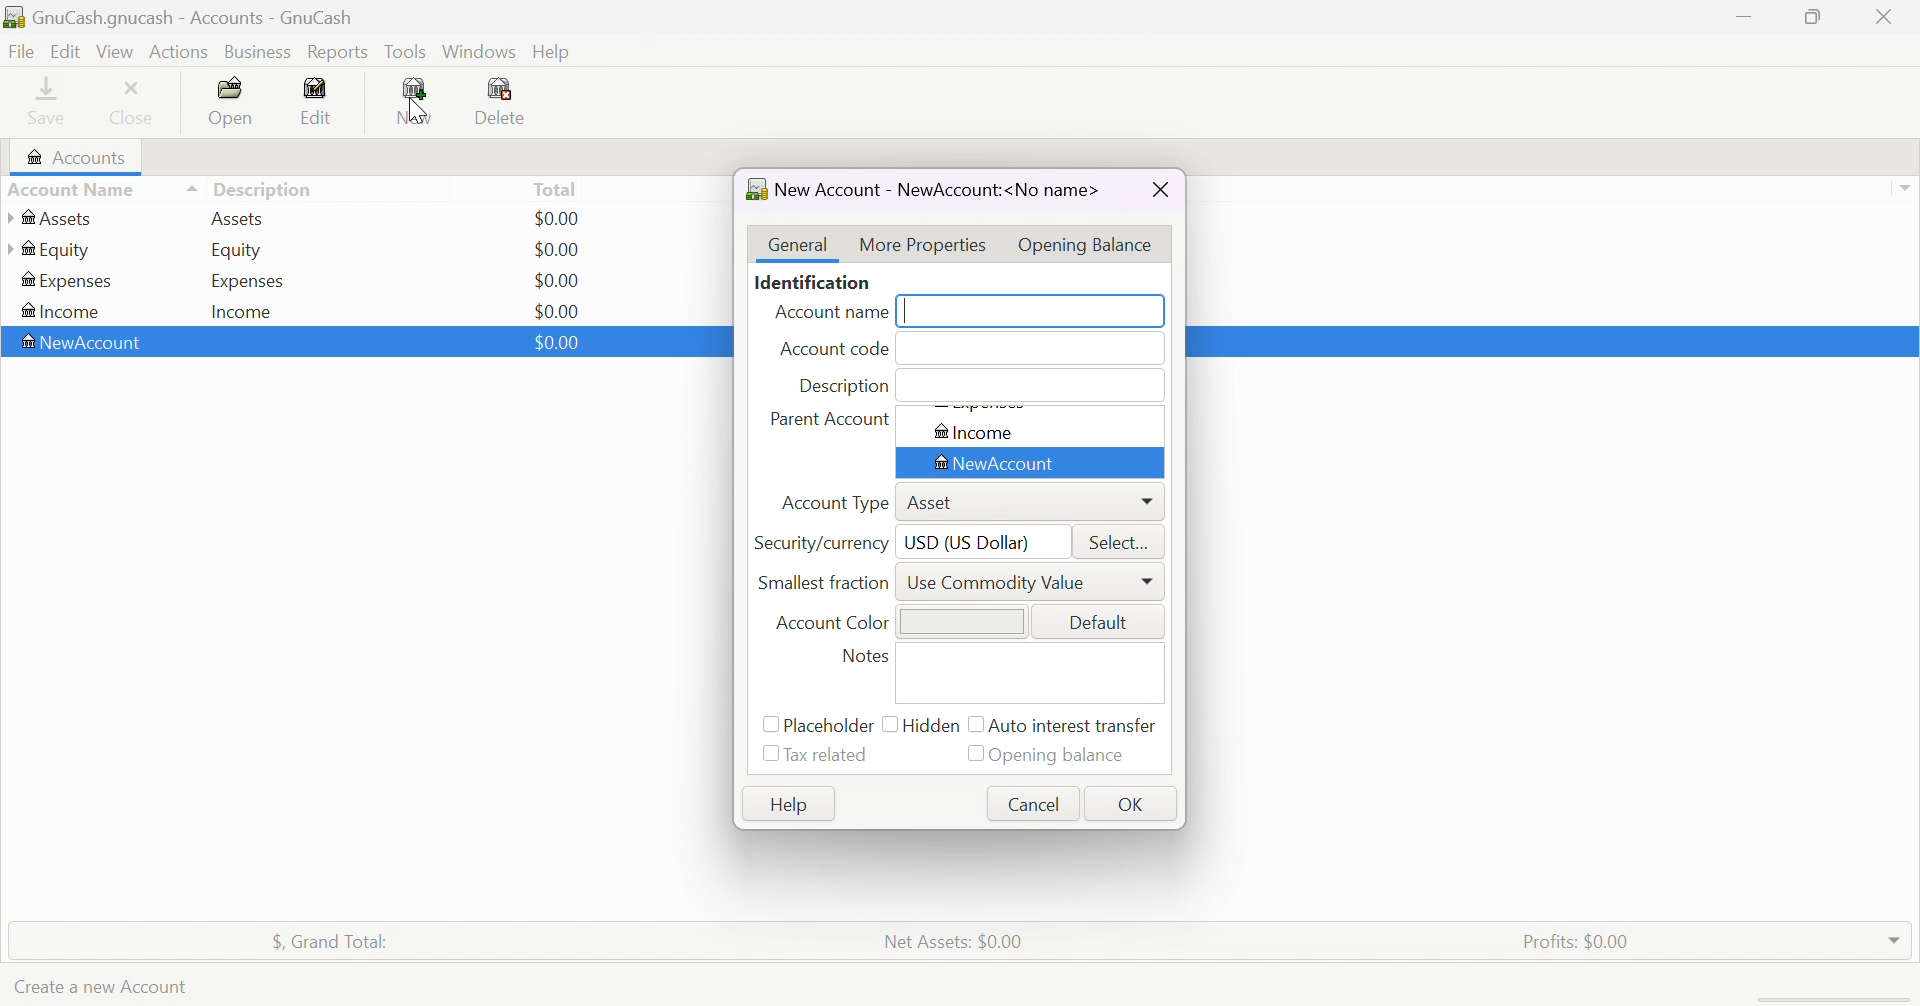  What do you see at coordinates (795, 242) in the screenshot?
I see `General` at bounding box center [795, 242].